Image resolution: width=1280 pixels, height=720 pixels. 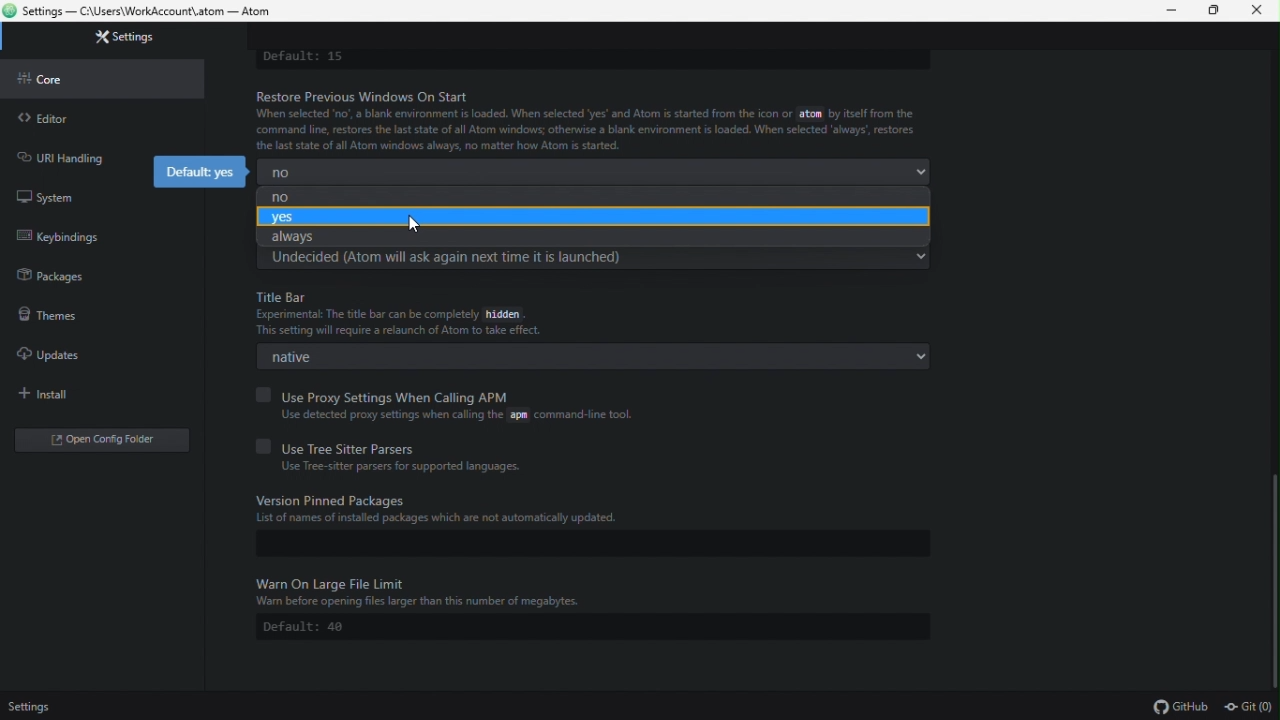 I want to click on Updates, so click(x=65, y=355).